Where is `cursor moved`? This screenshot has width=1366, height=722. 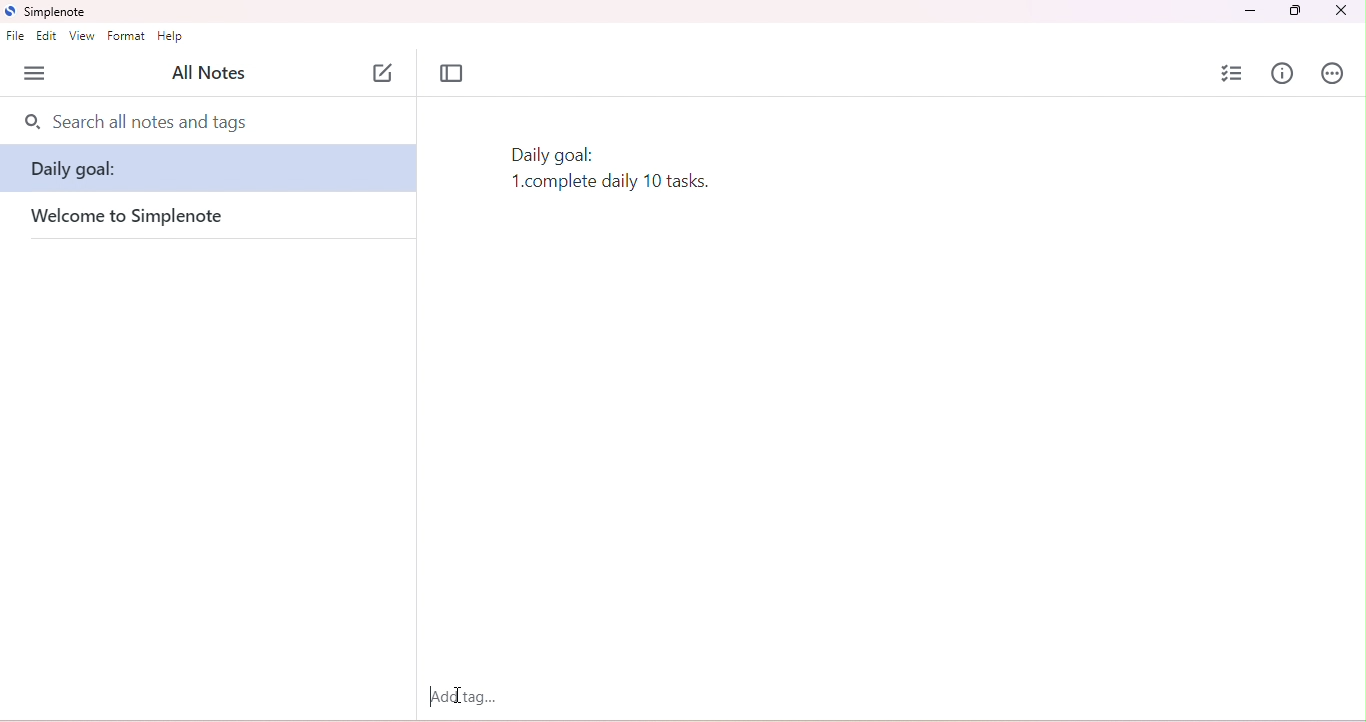 cursor moved is located at coordinates (455, 687).